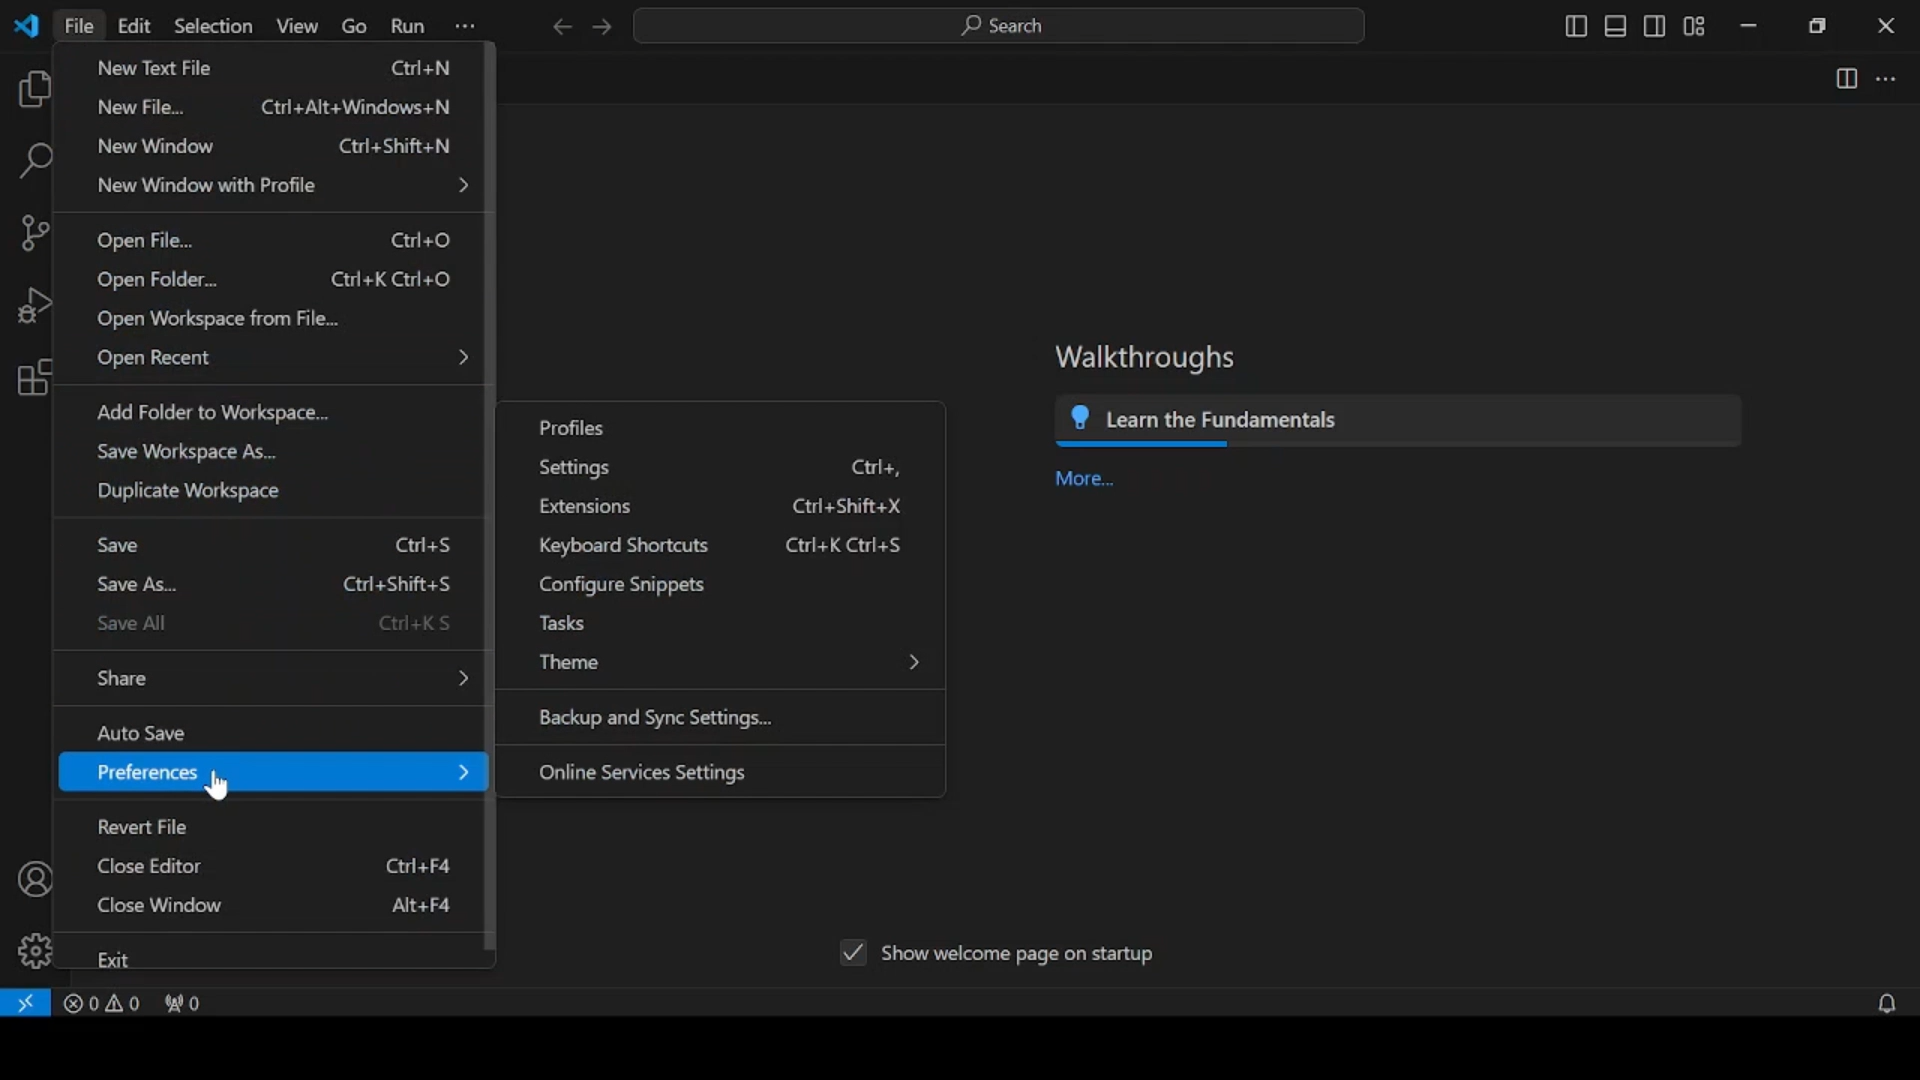  What do you see at coordinates (420, 906) in the screenshot?
I see `Alt+F4` at bounding box center [420, 906].